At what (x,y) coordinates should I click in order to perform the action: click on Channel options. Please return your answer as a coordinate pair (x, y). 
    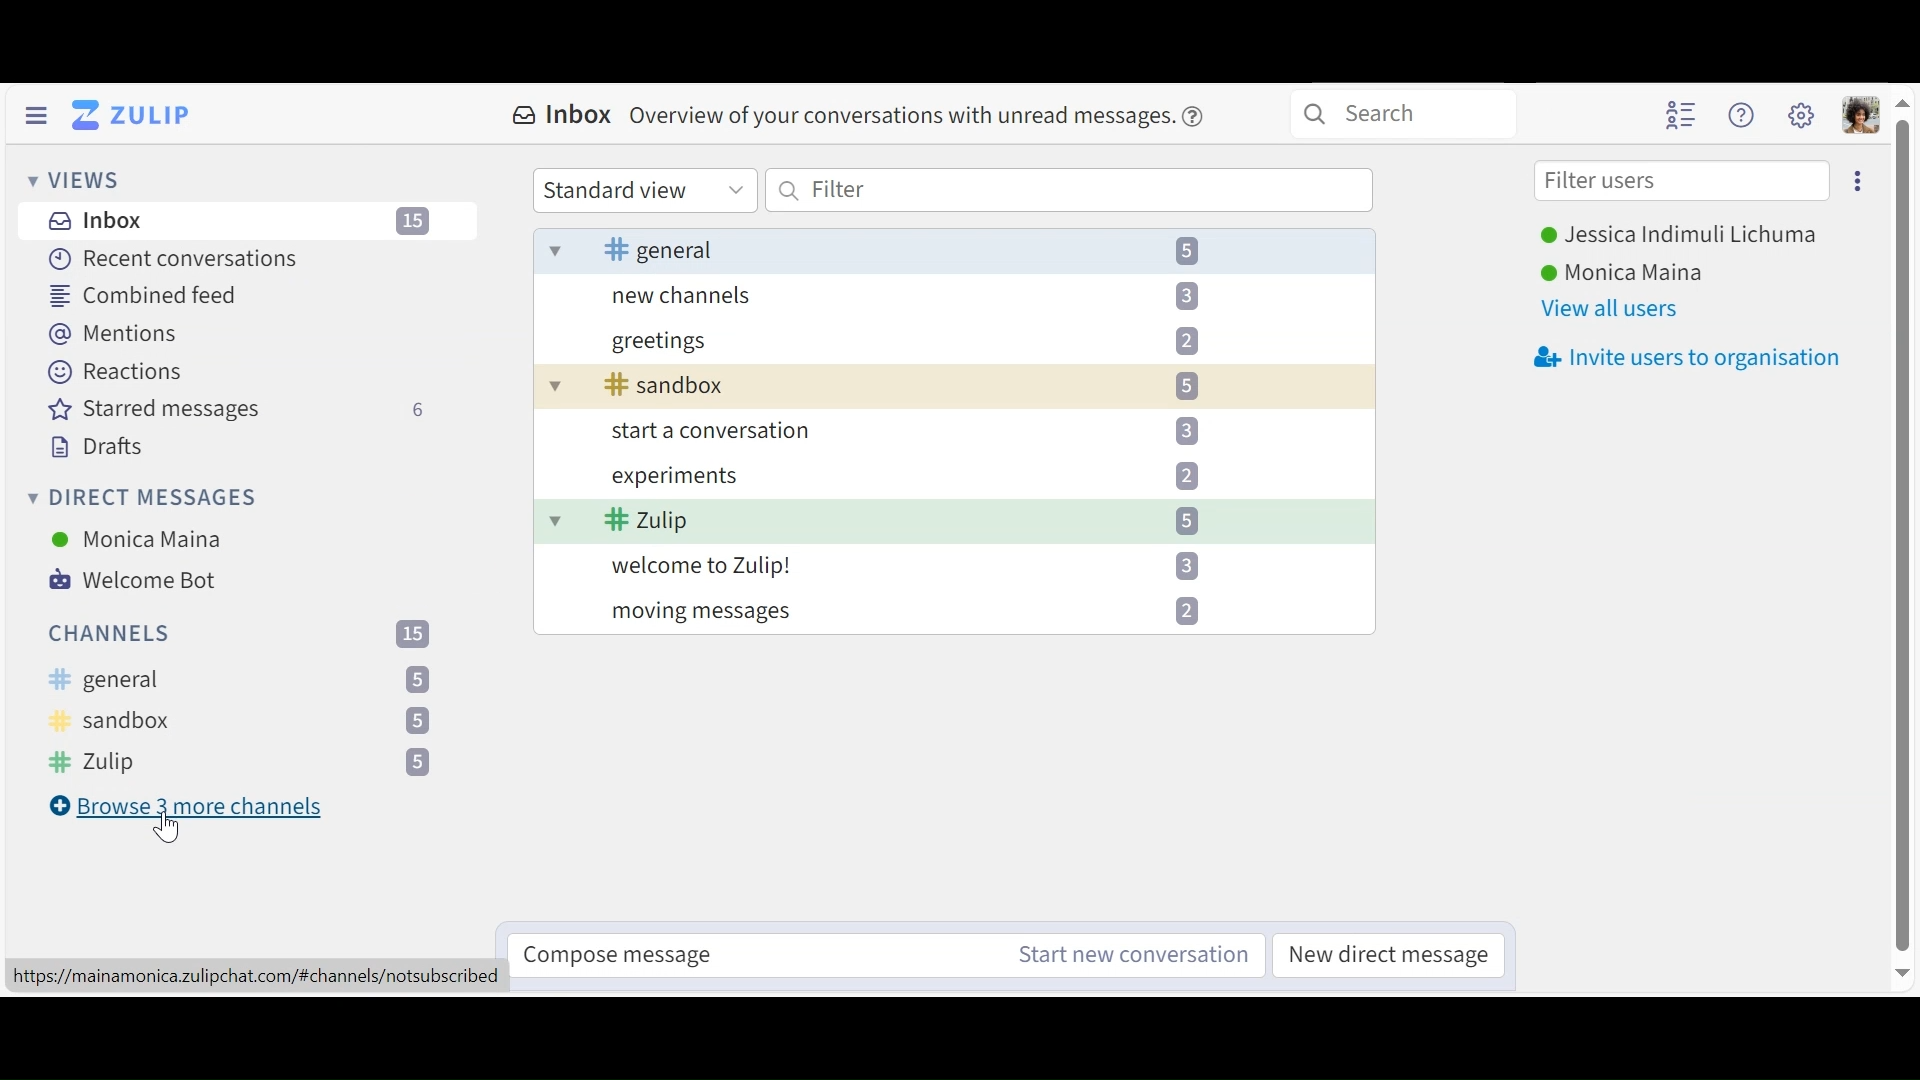
    Looking at the image, I should click on (241, 682).